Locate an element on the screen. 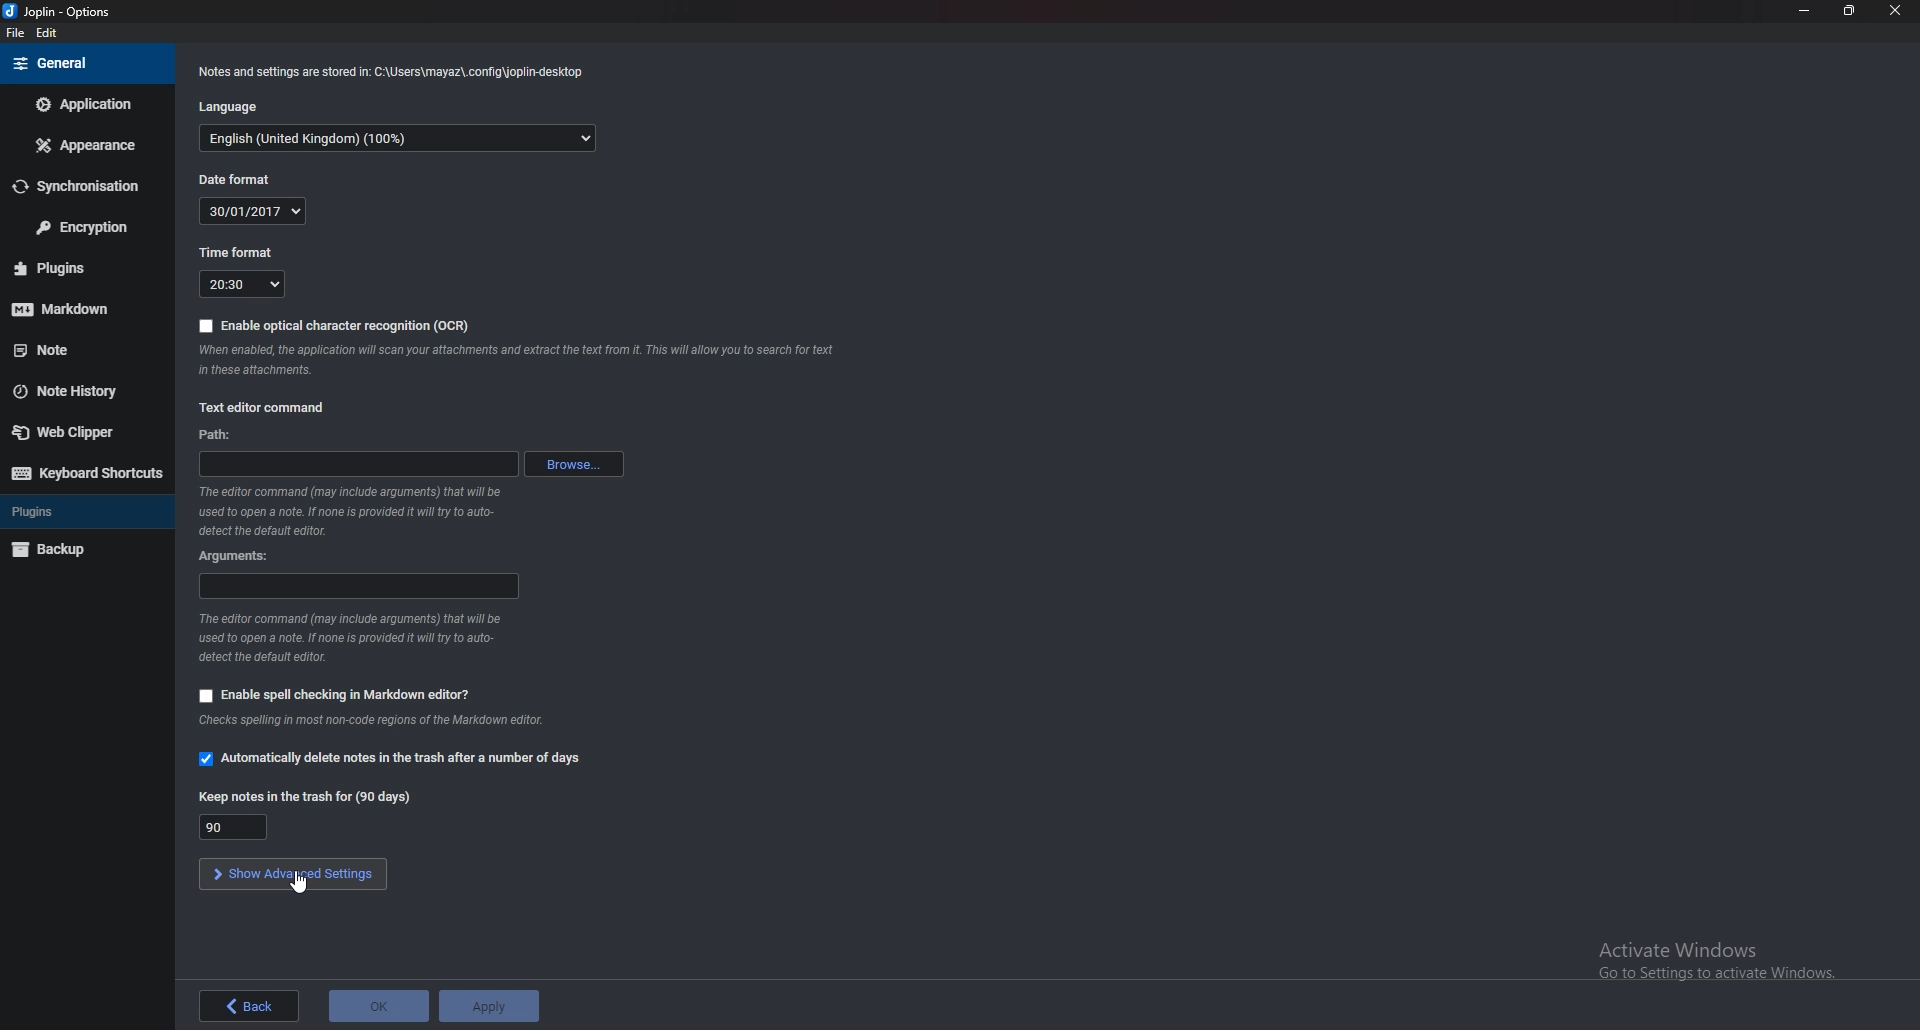  Synchronization is located at coordinates (81, 186).